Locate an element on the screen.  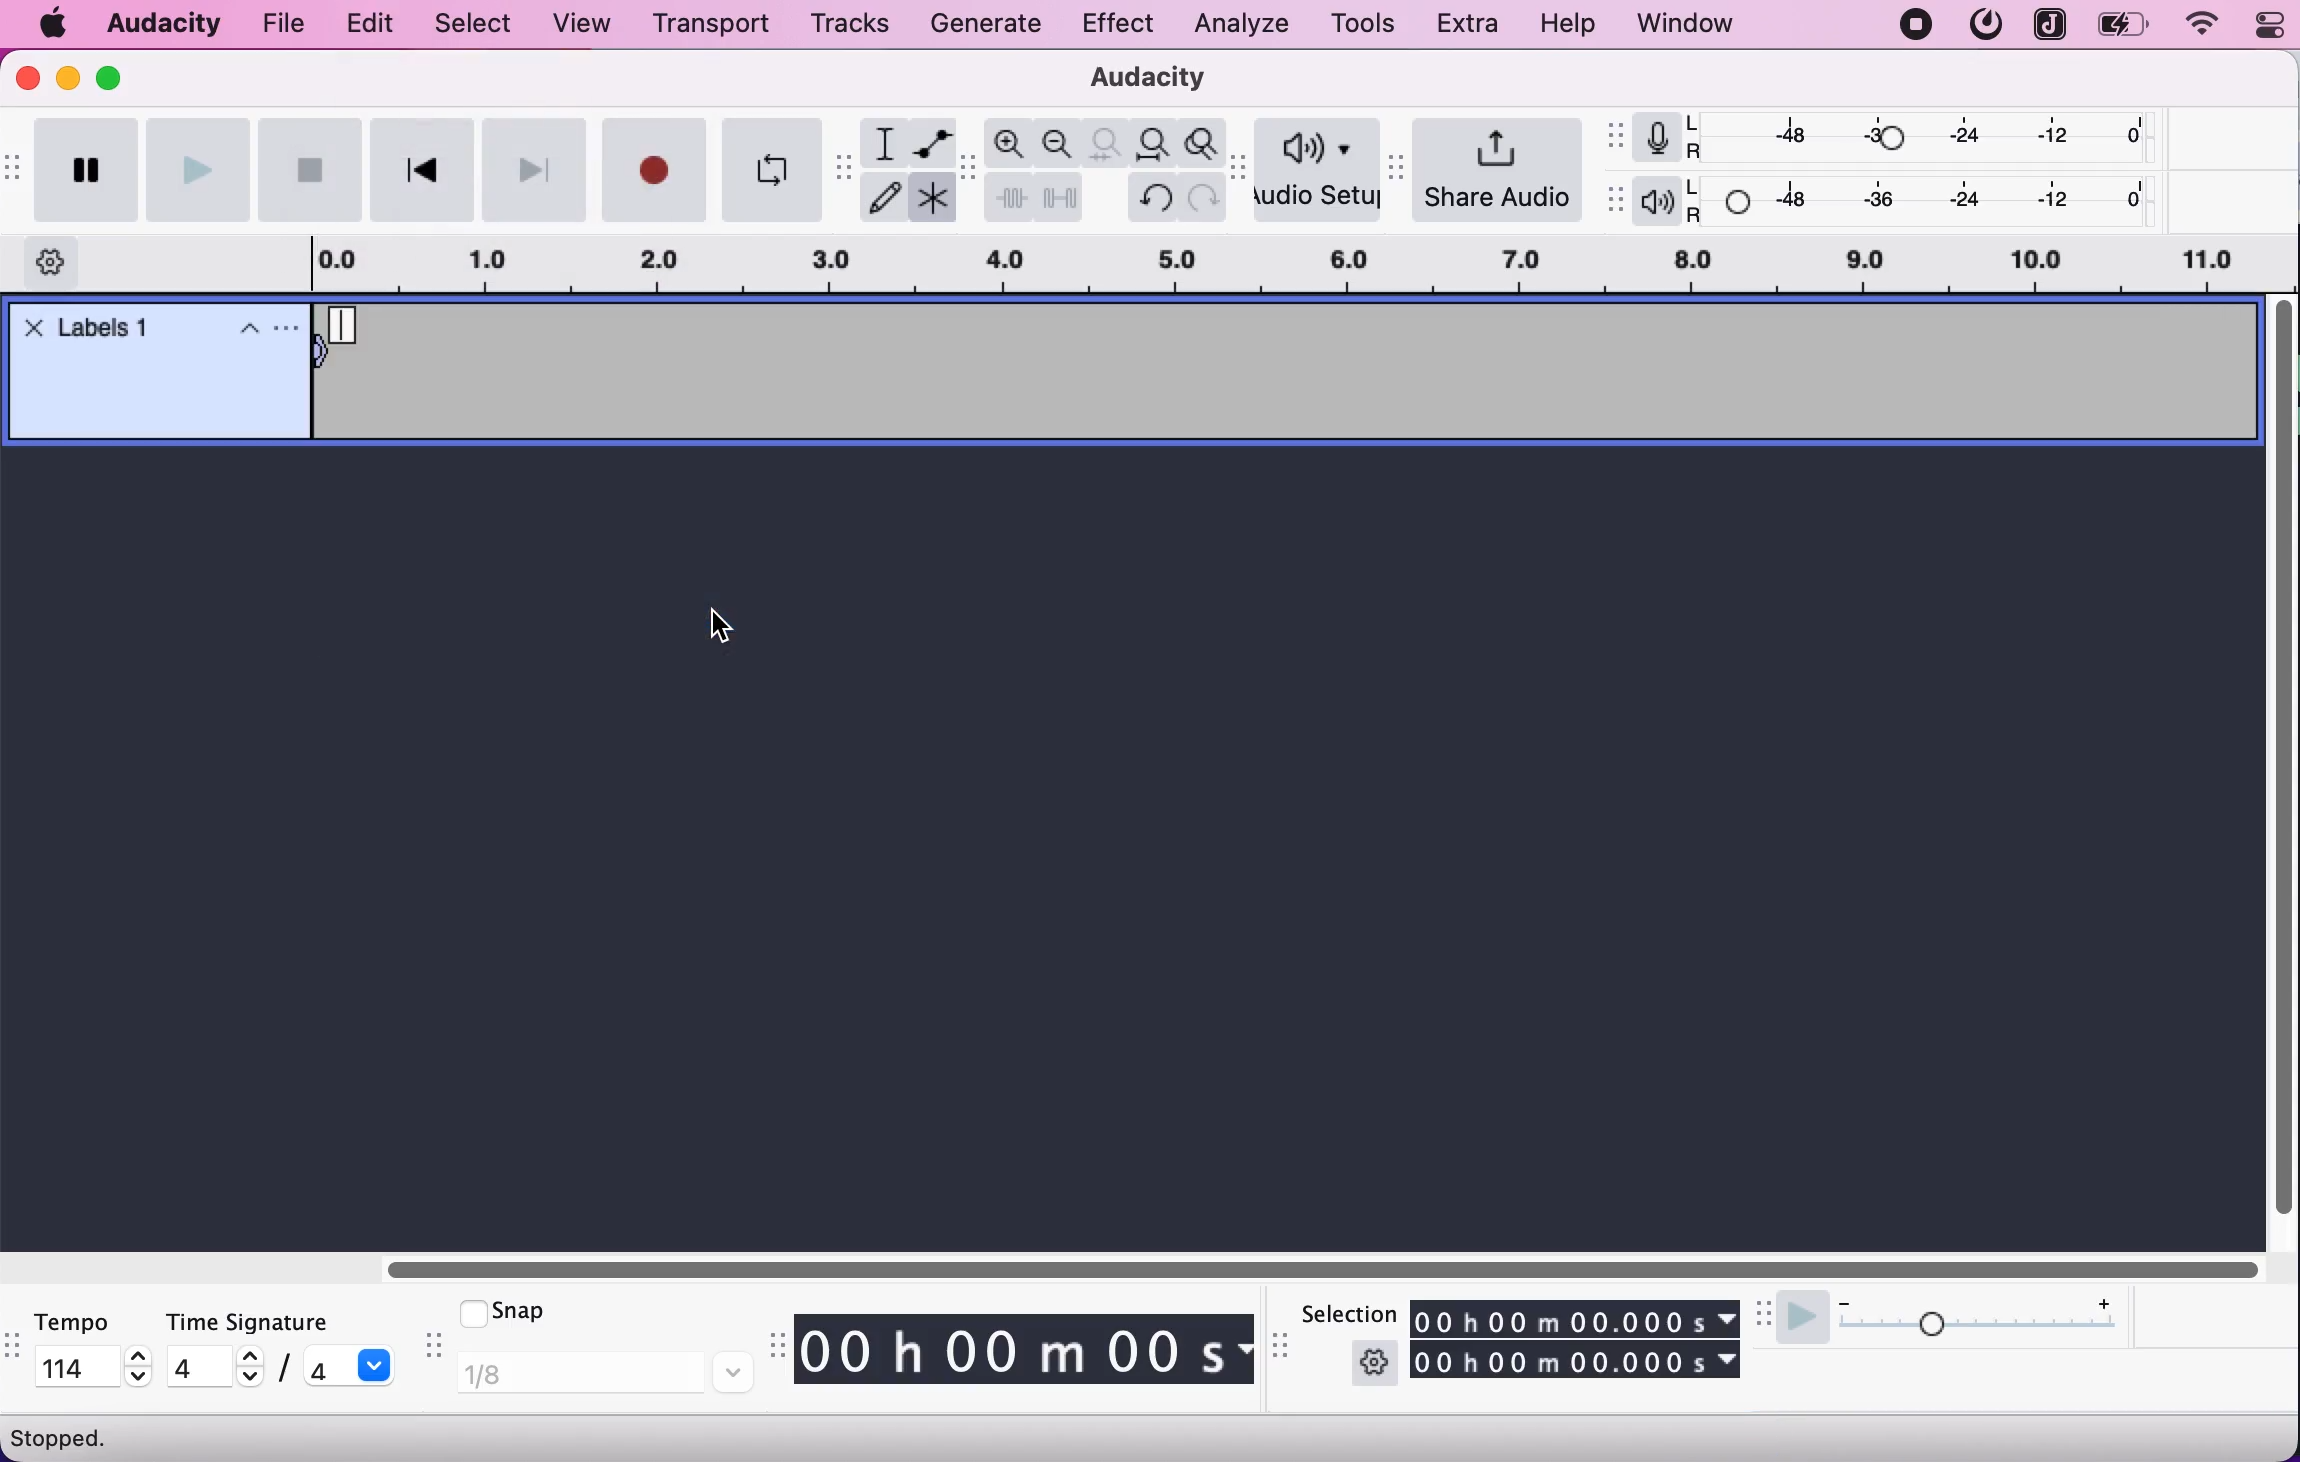
tempo is located at coordinates (88, 1321).